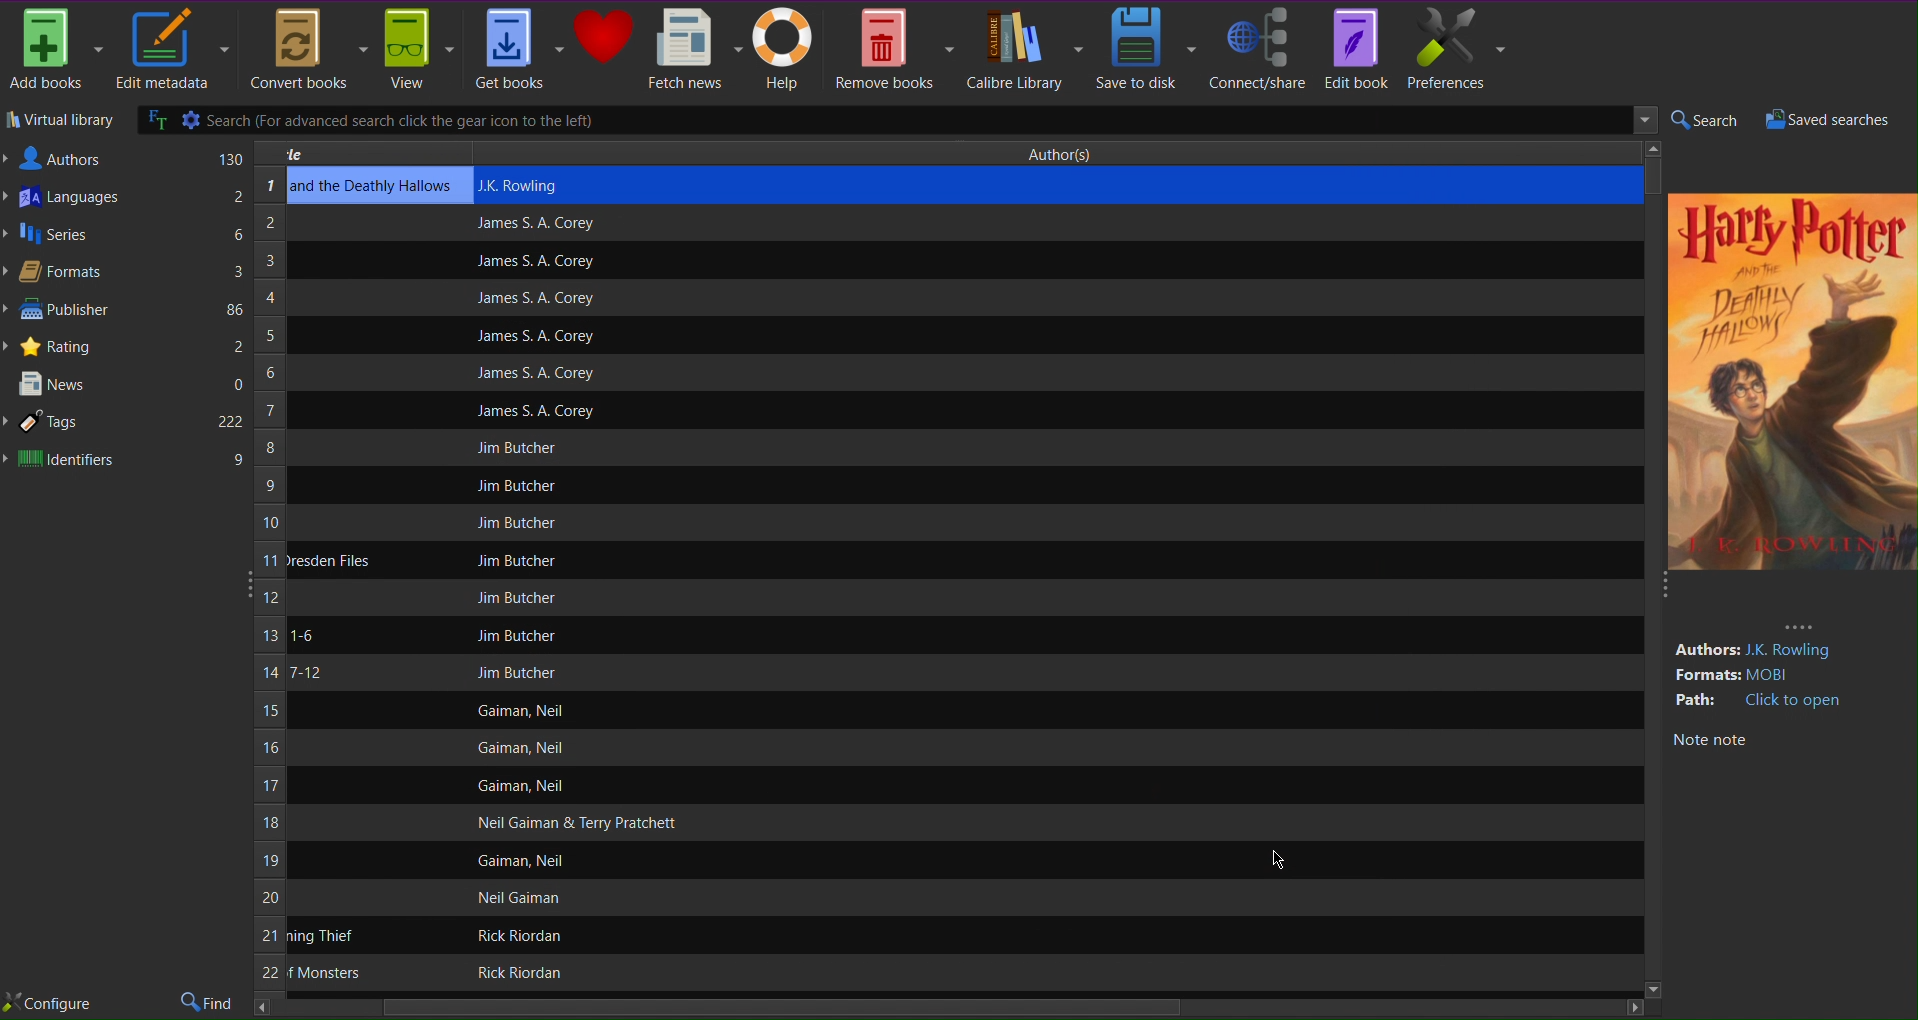 This screenshot has height=1020, width=1918. What do you see at coordinates (528, 860) in the screenshot?
I see `Gaiman, Neil` at bounding box center [528, 860].